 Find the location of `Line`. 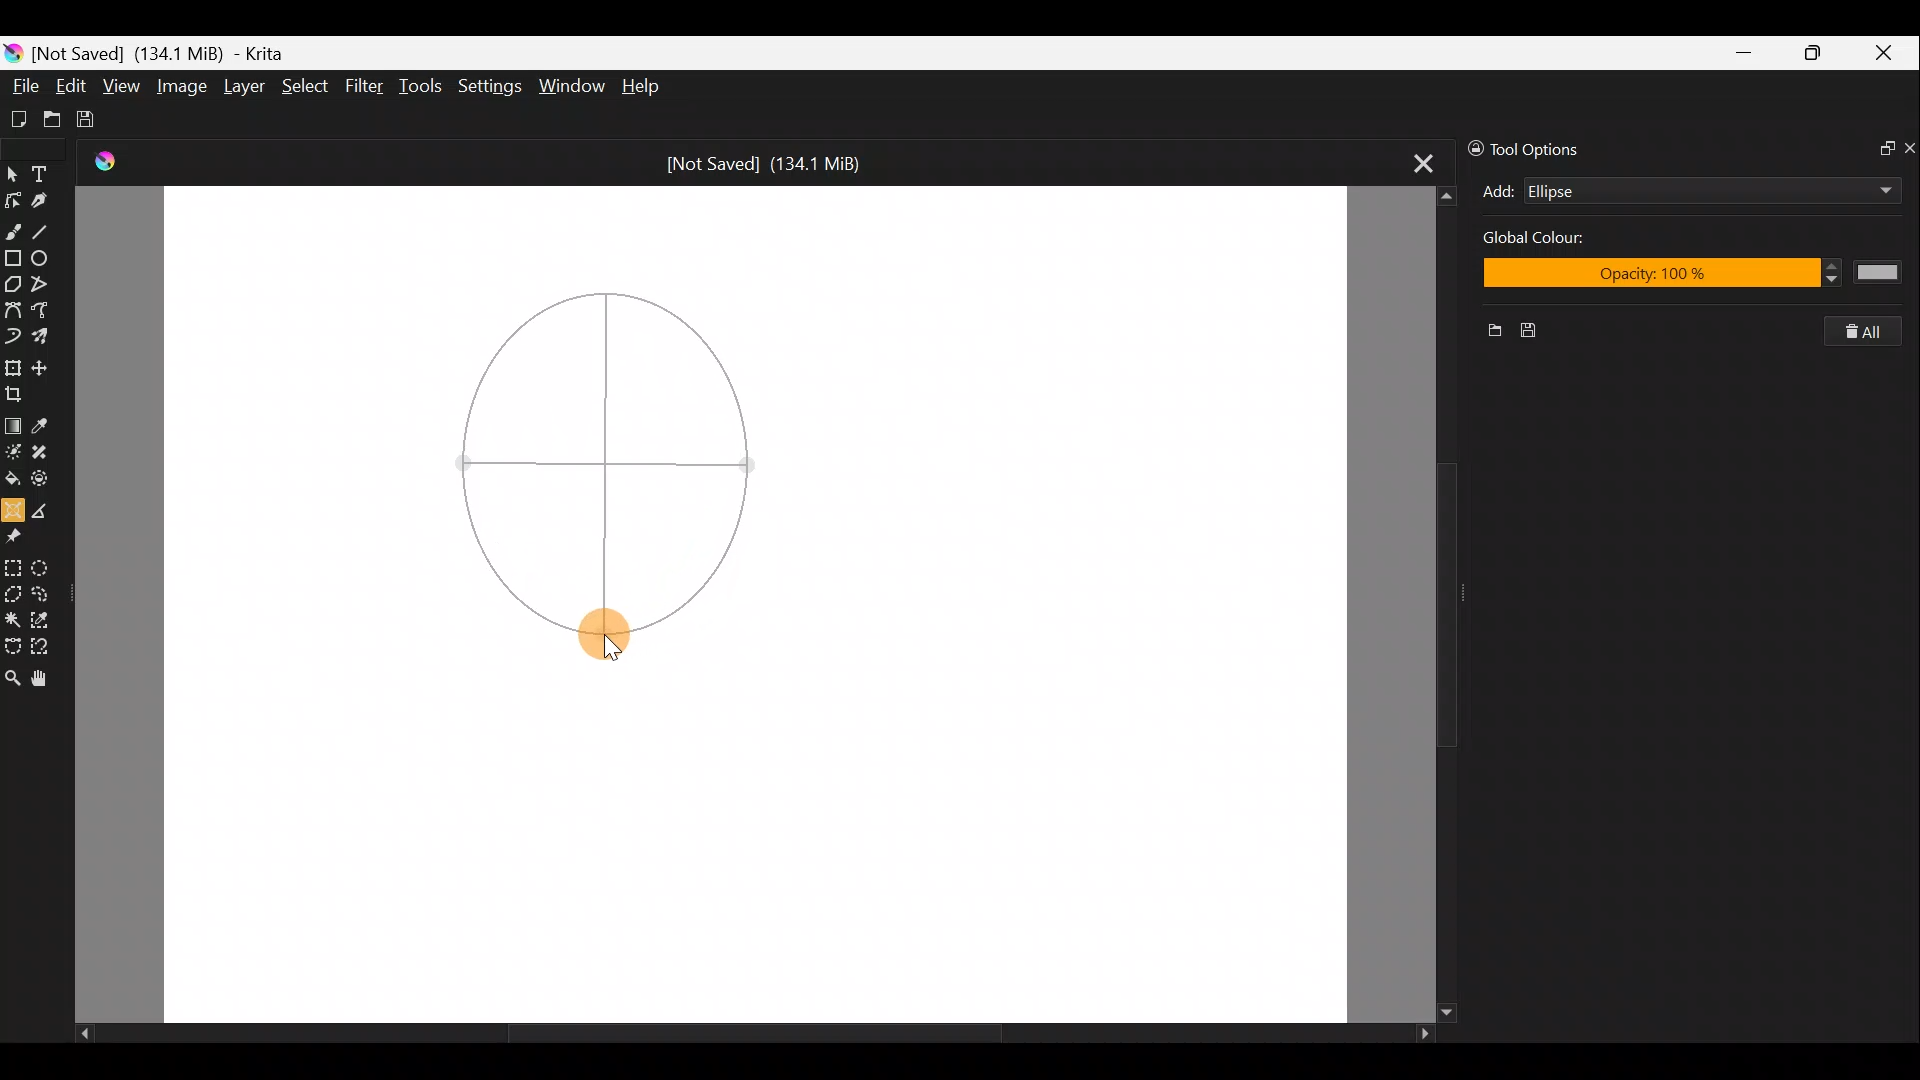

Line is located at coordinates (49, 231).